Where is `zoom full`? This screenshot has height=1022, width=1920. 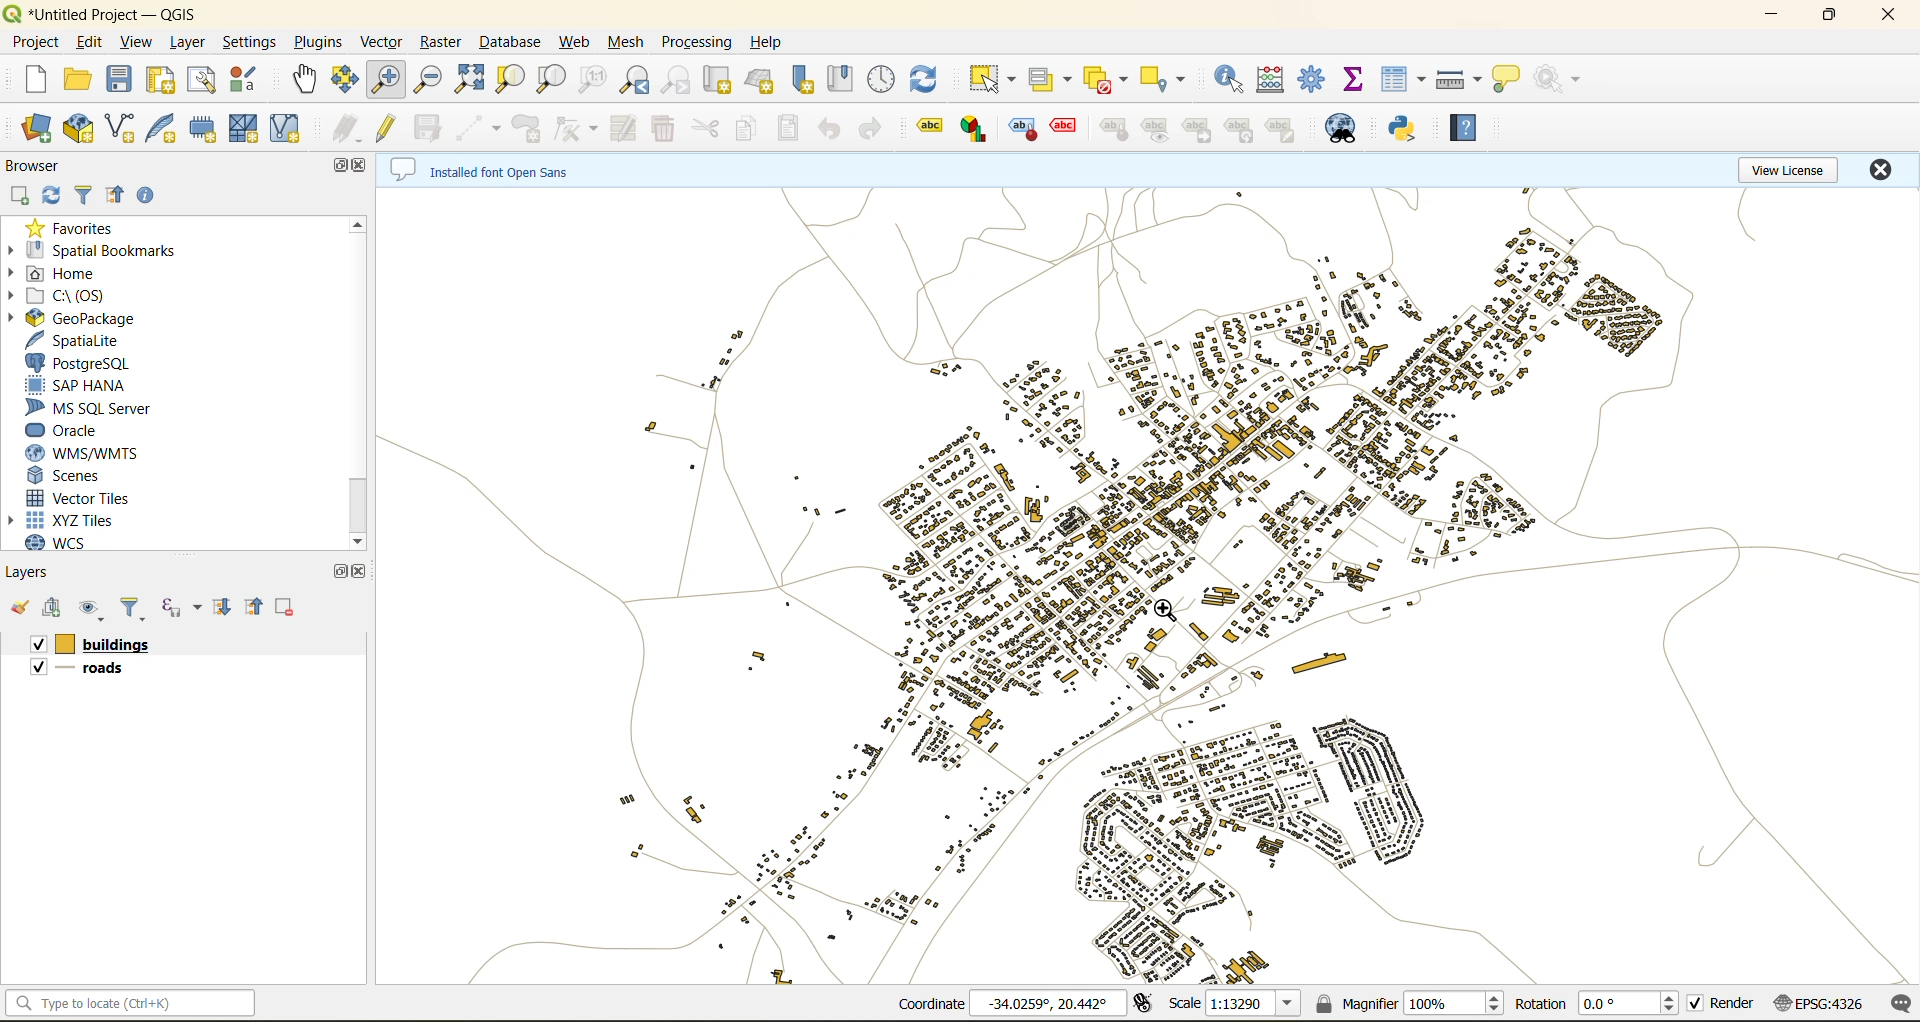
zoom full is located at coordinates (471, 80).